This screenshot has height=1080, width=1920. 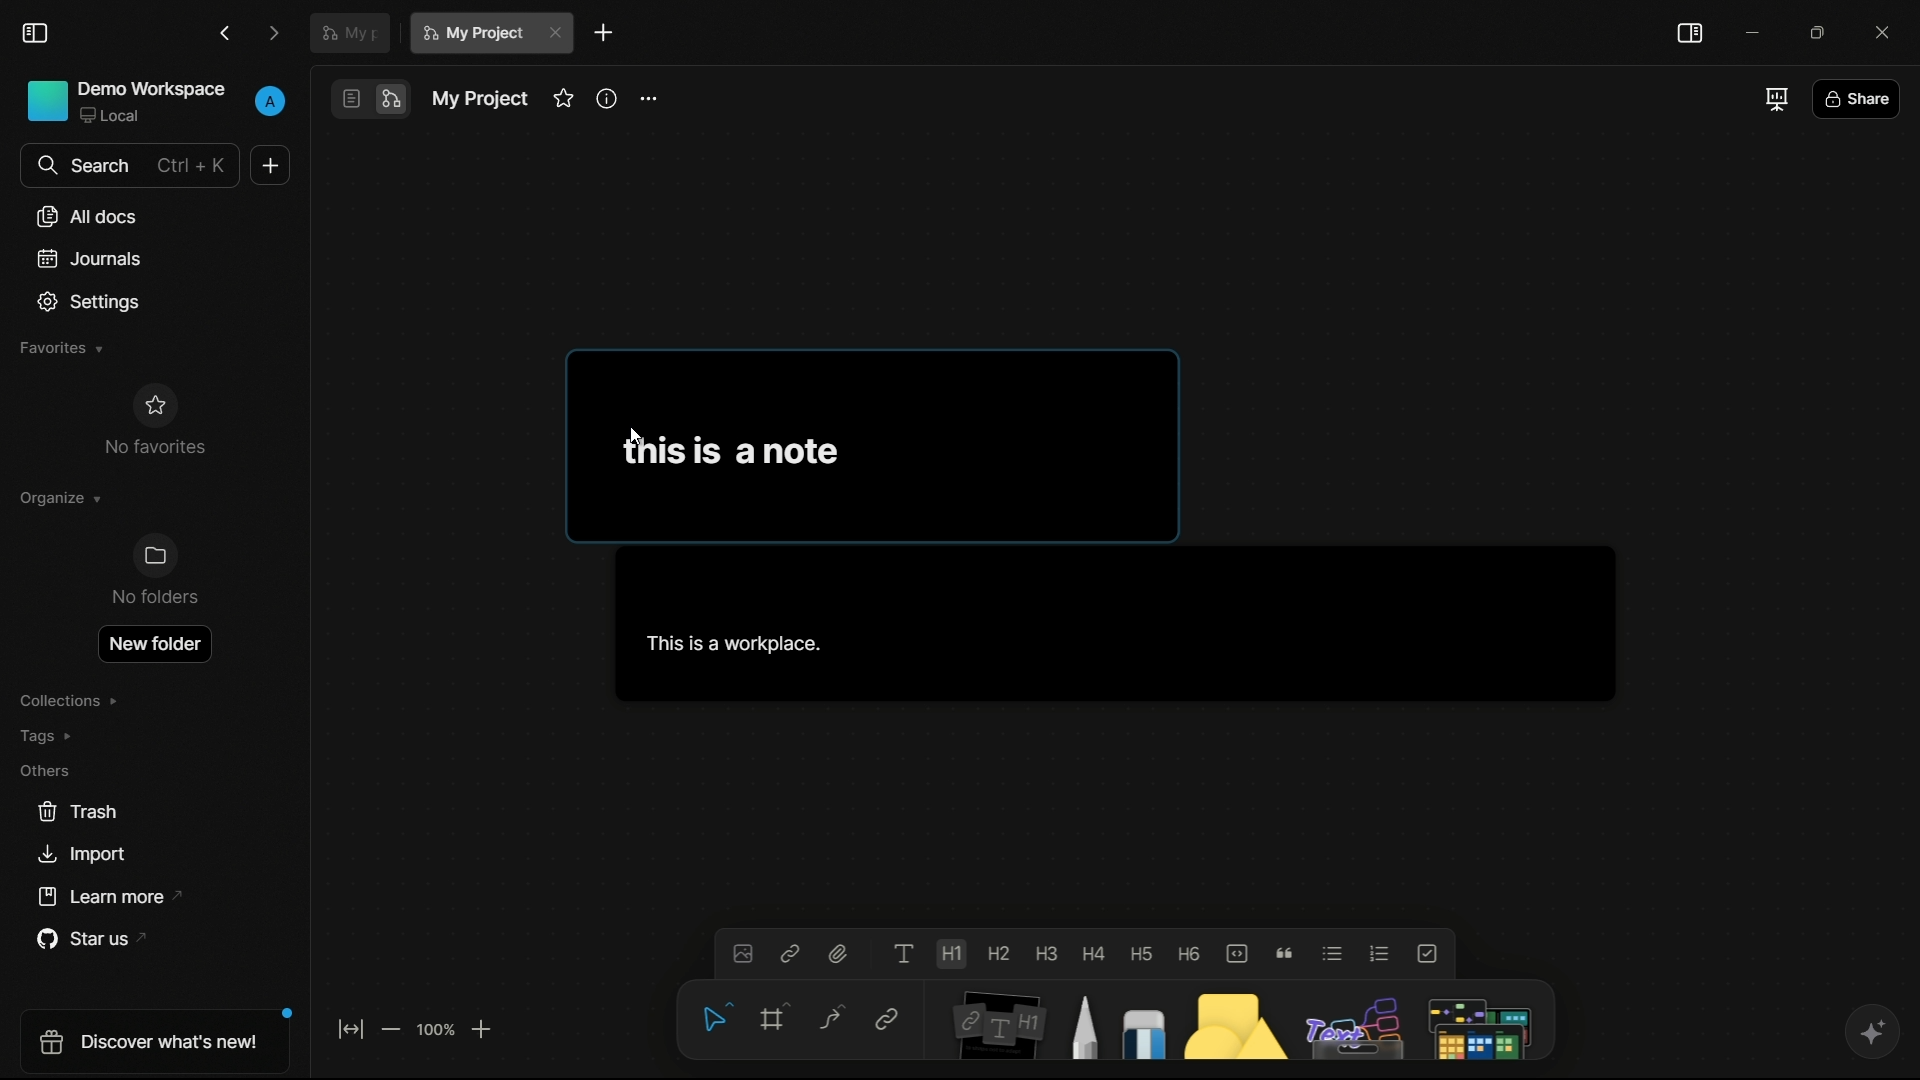 What do you see at coordinates (1082, 1019) in the screenshot?
I see `pencil and pen` at bounding box center [1082, 1019].